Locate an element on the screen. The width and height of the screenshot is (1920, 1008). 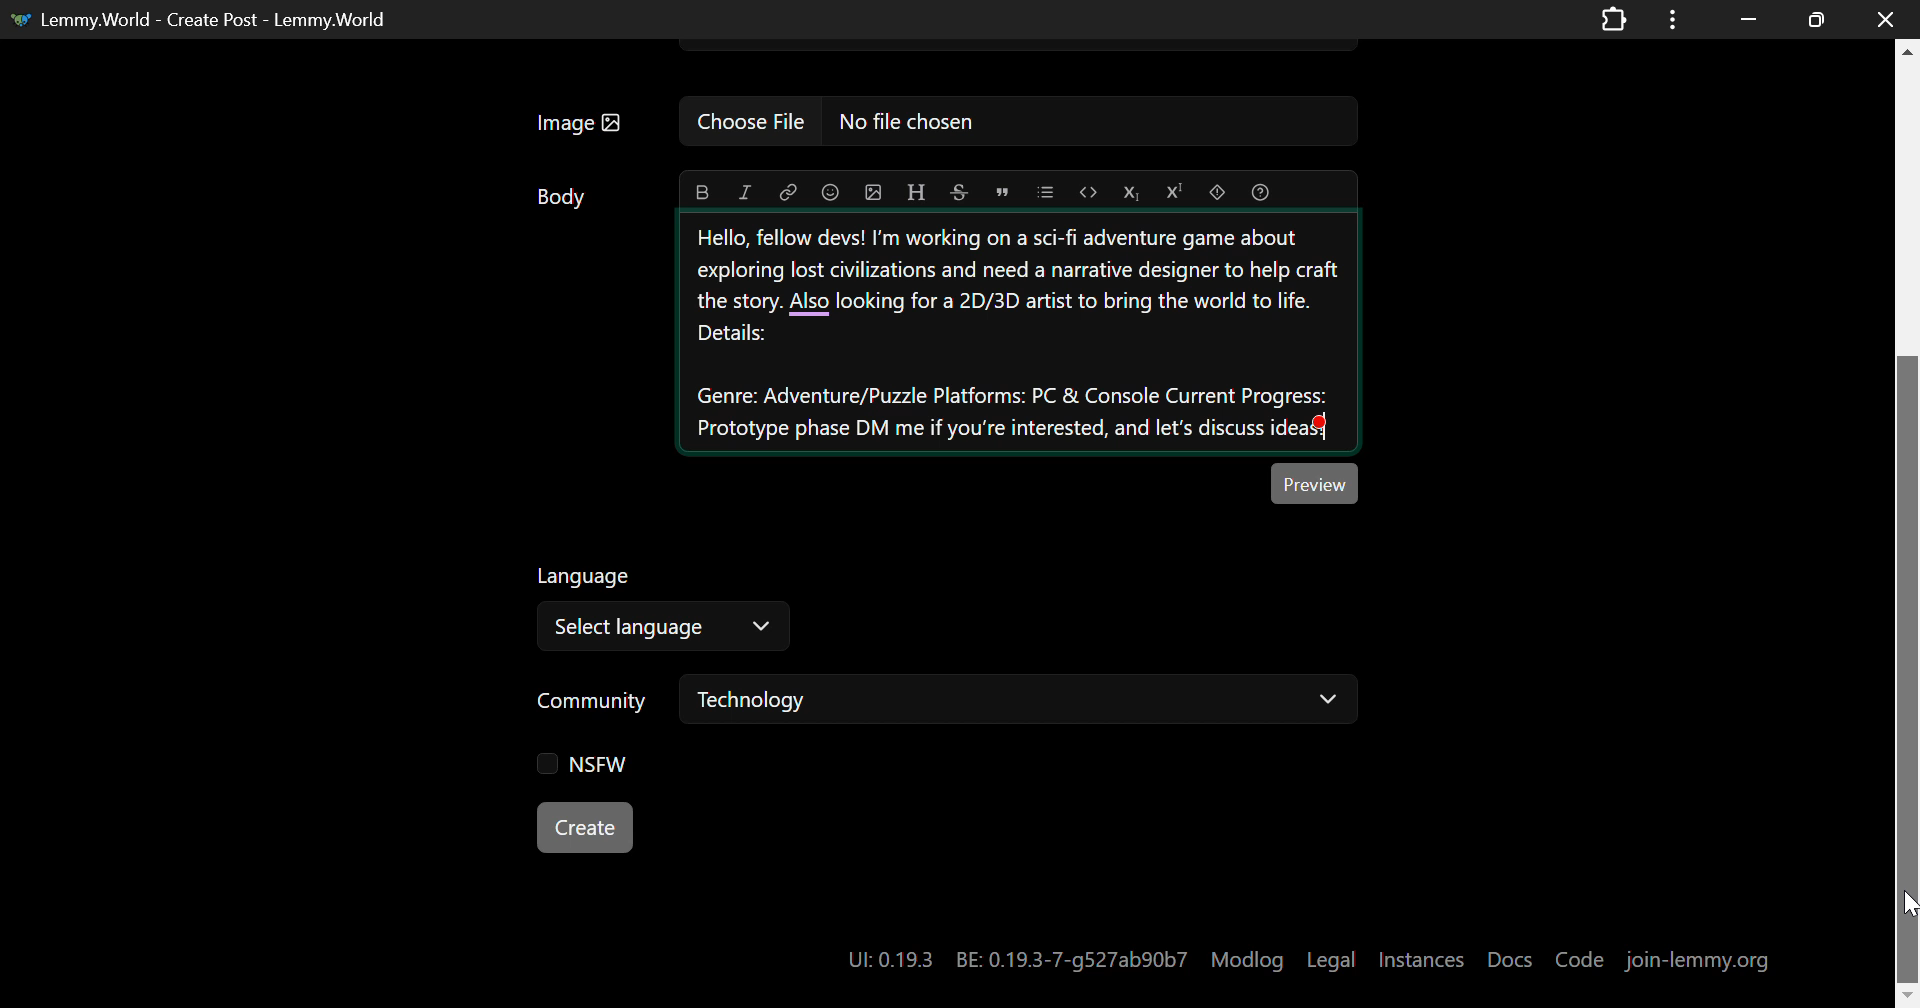
Technology is located at coordinates (1020, 703).